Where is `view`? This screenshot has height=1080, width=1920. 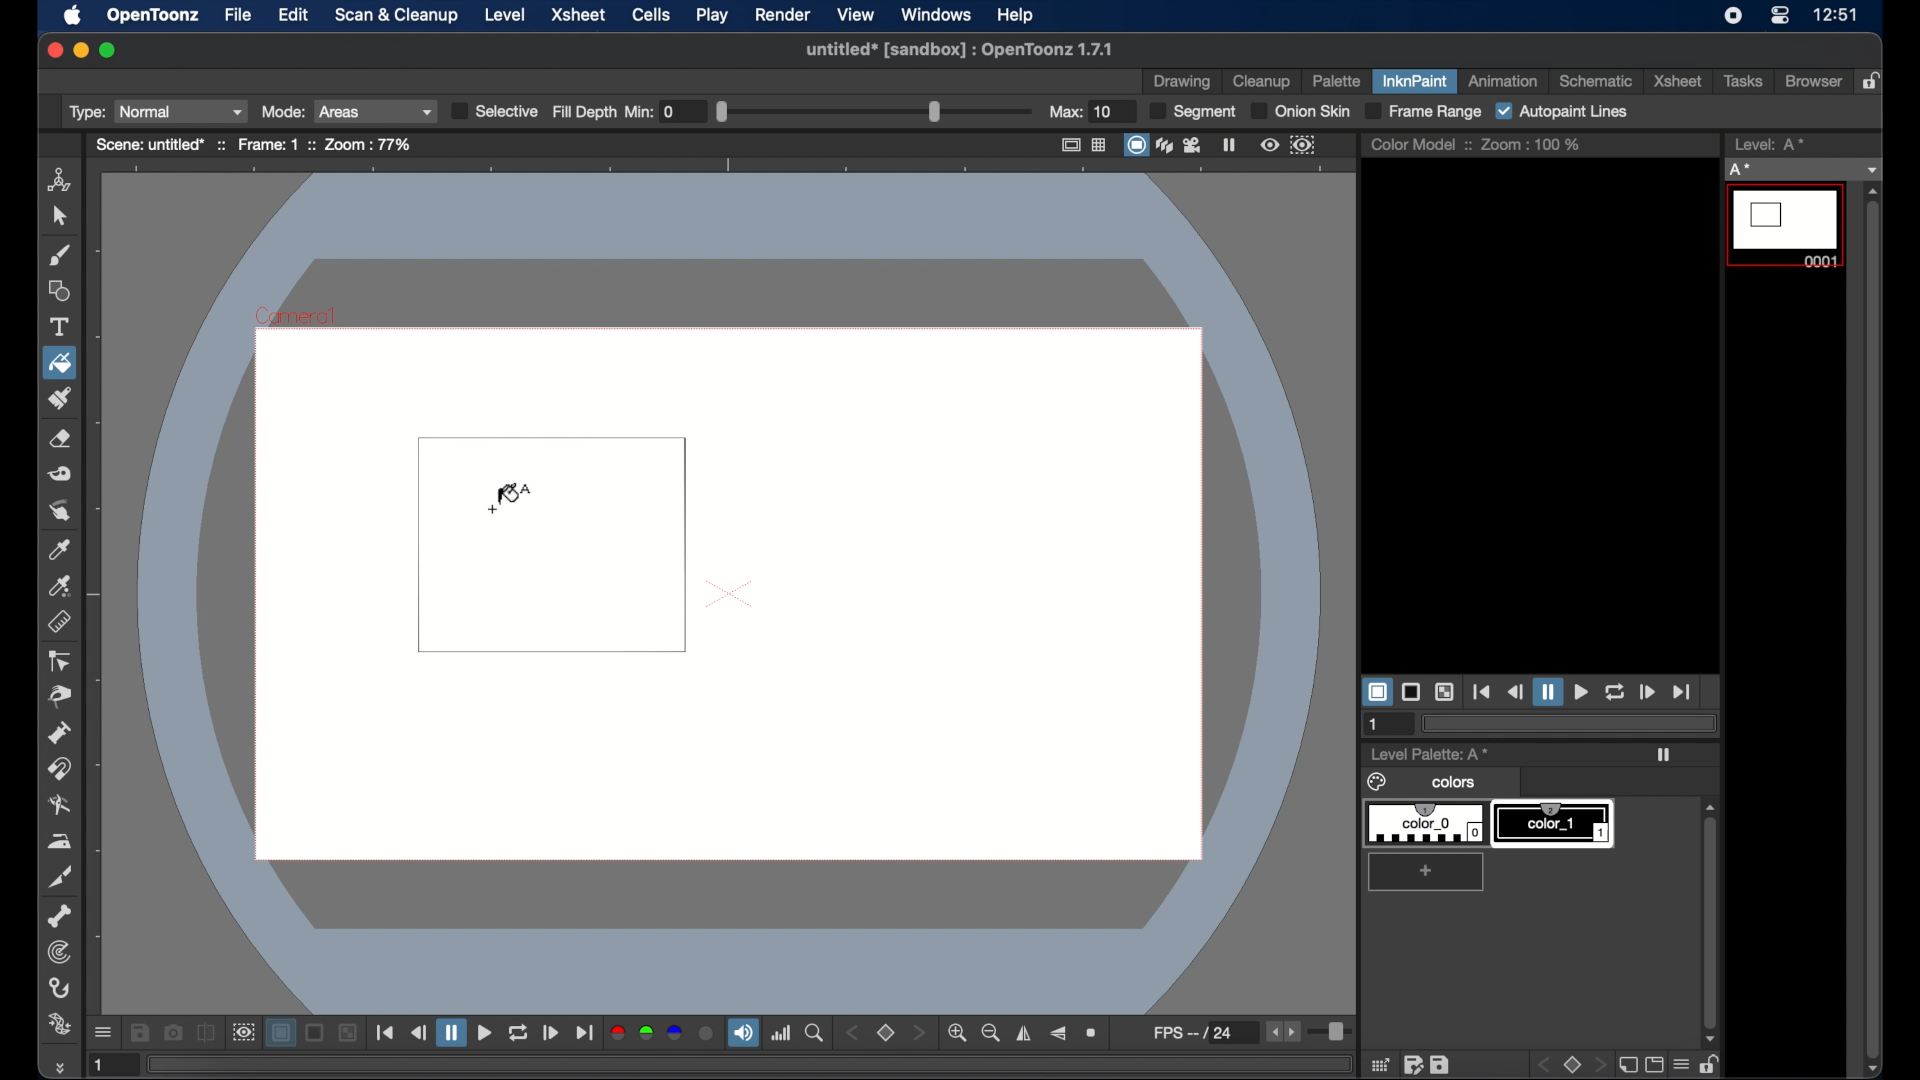 view is located at coordinates (857, 15).